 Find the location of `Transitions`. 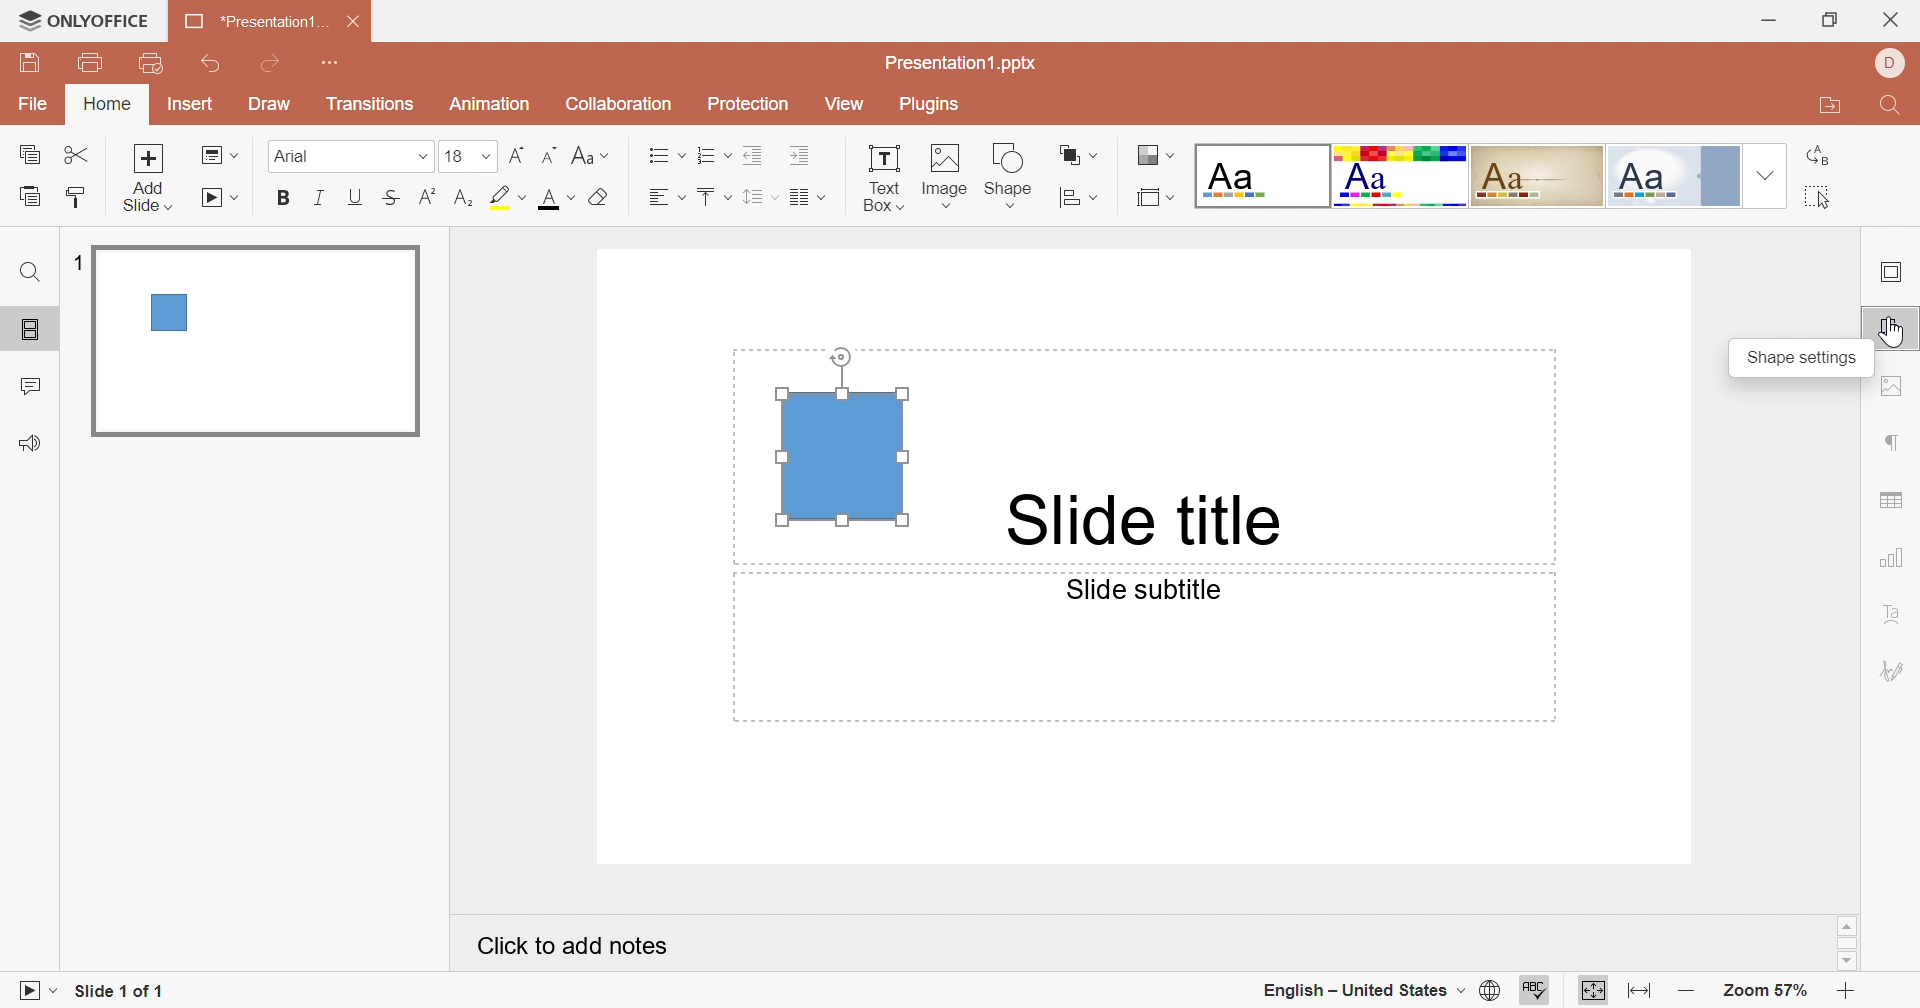

Transitions is located at coordinates (375, 107).